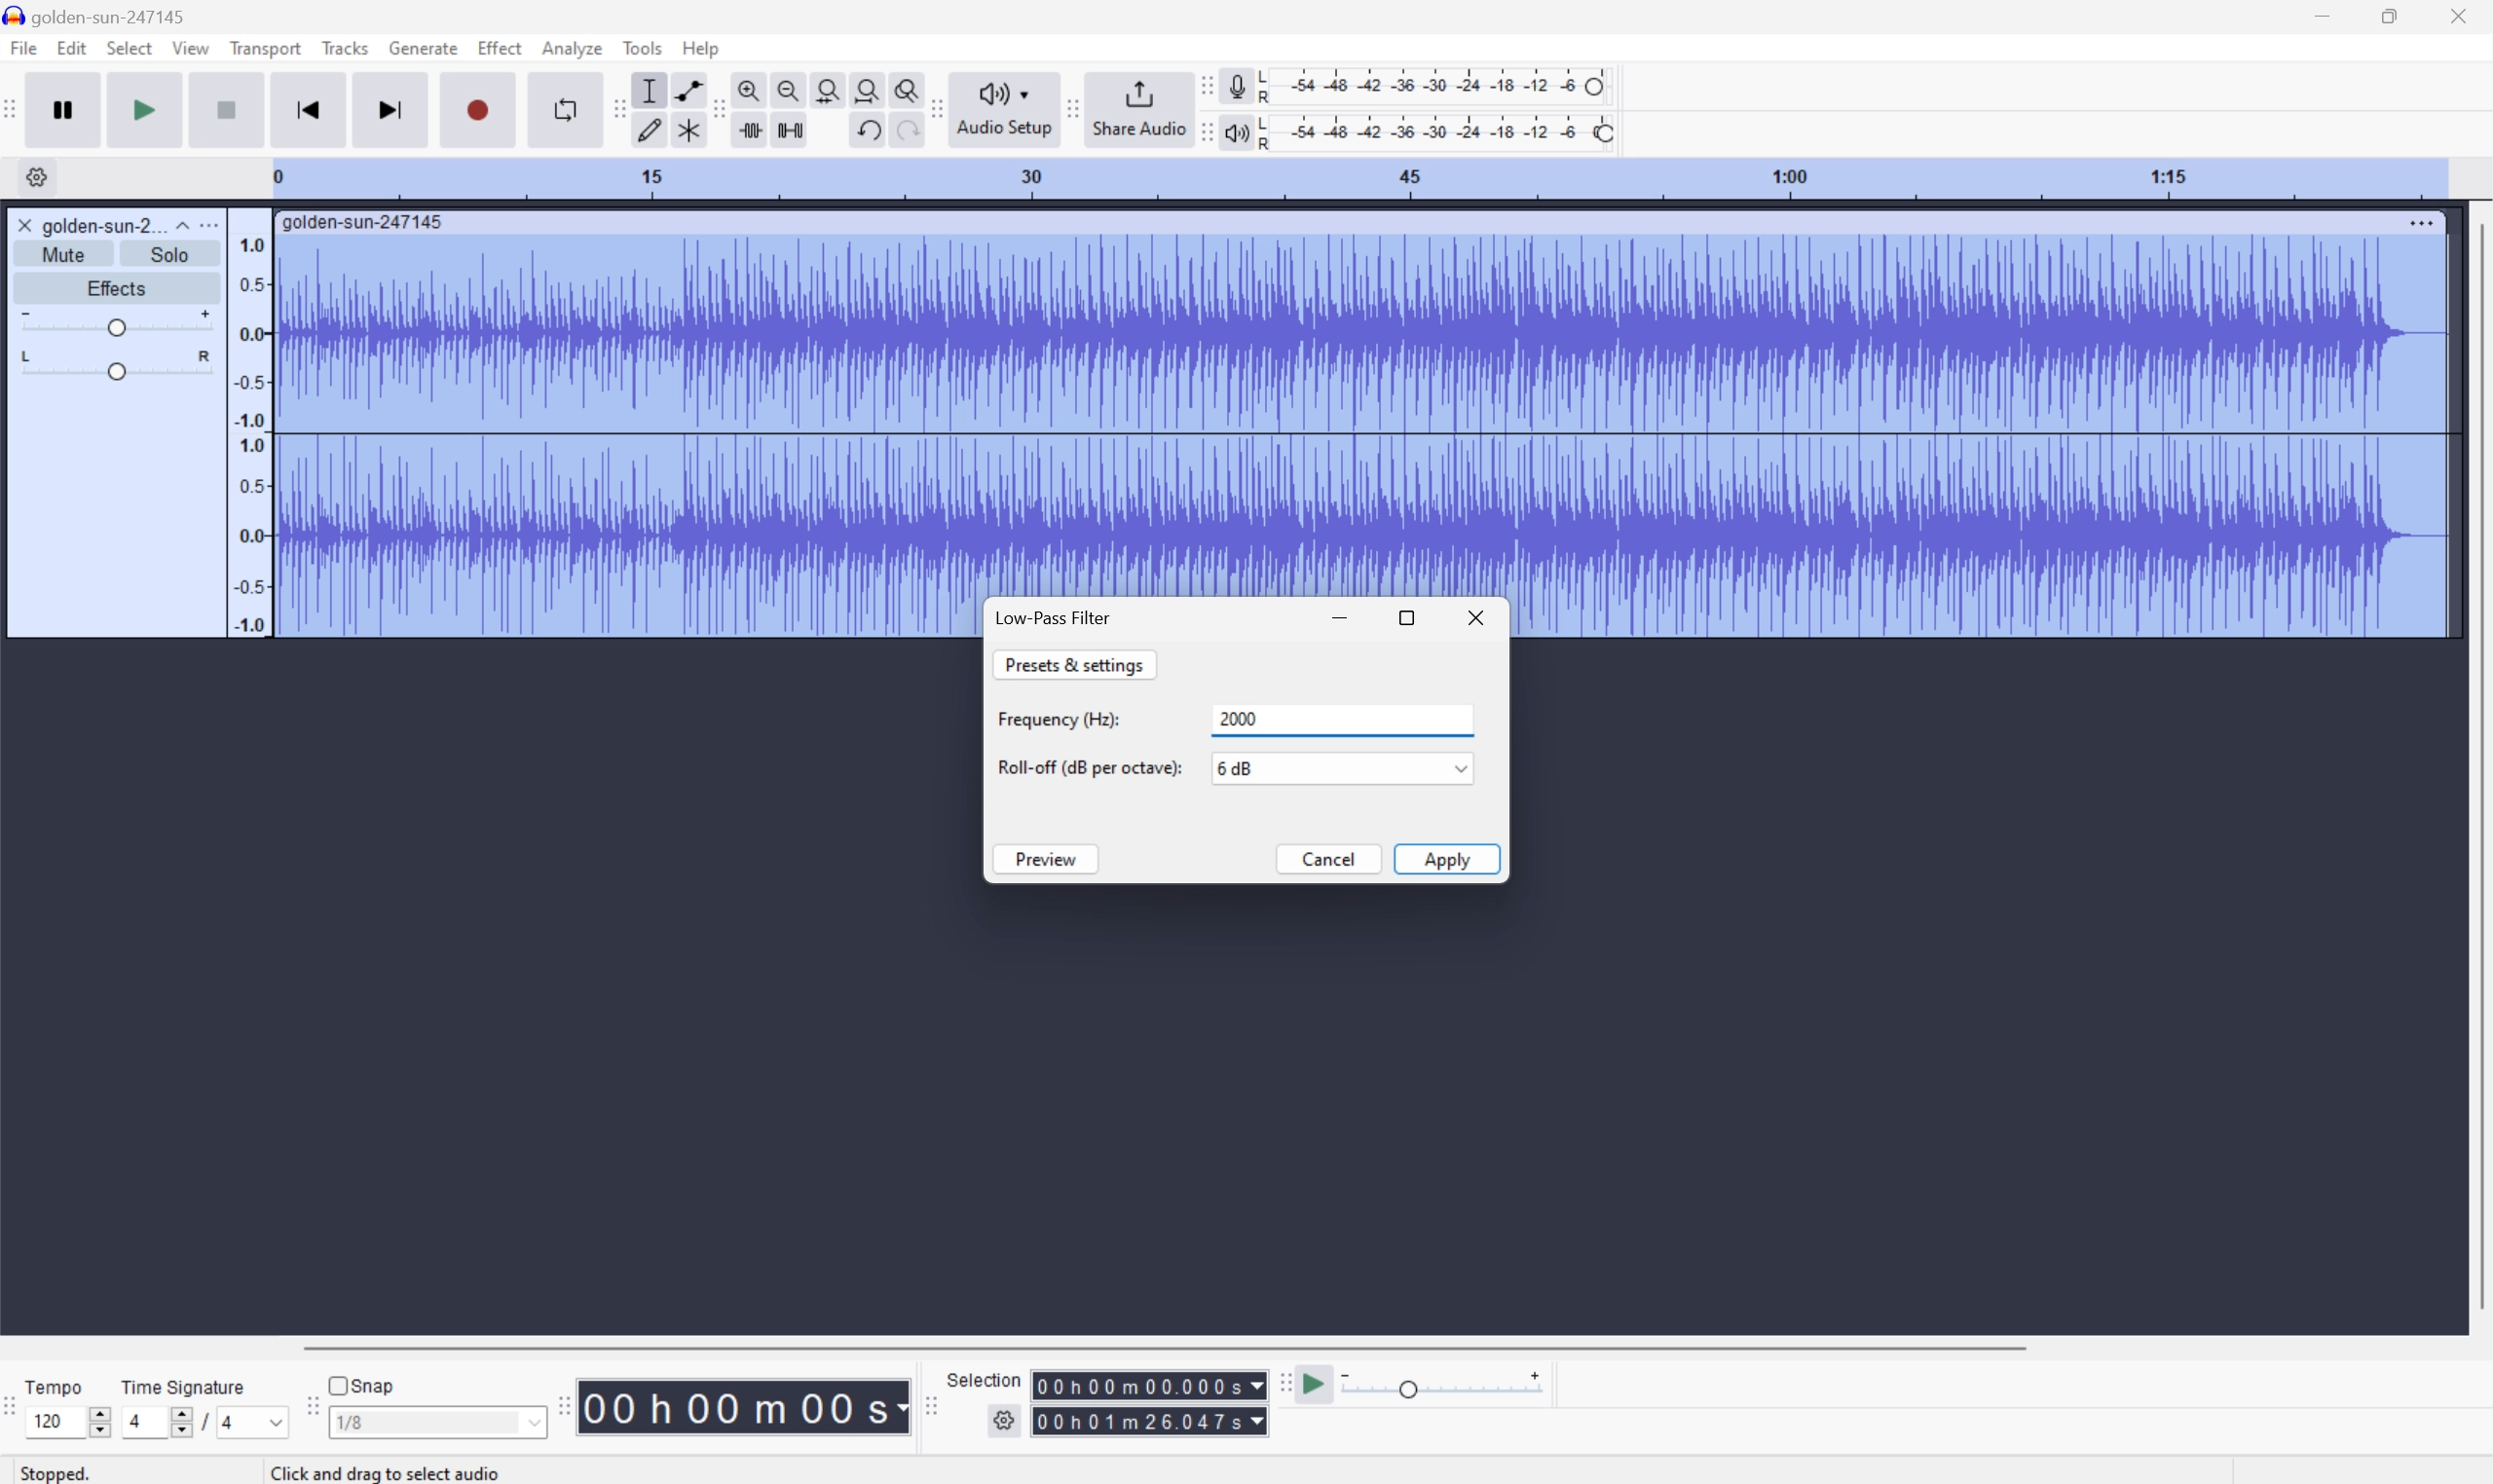  I want to click on Zoom in, so click(753, 85).